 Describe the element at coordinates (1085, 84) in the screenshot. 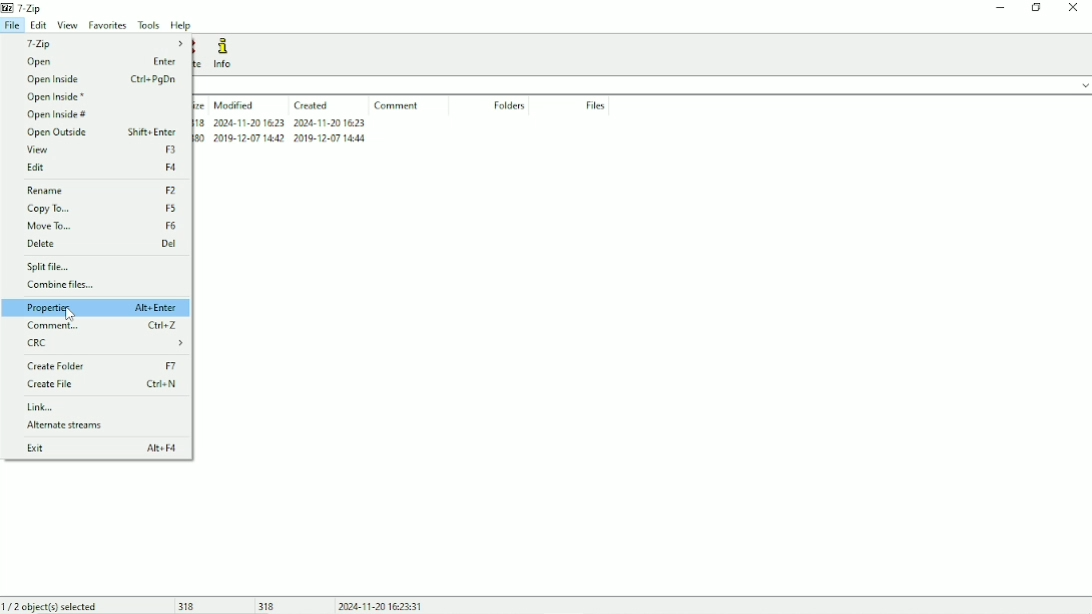

I see `drop down` at that location.